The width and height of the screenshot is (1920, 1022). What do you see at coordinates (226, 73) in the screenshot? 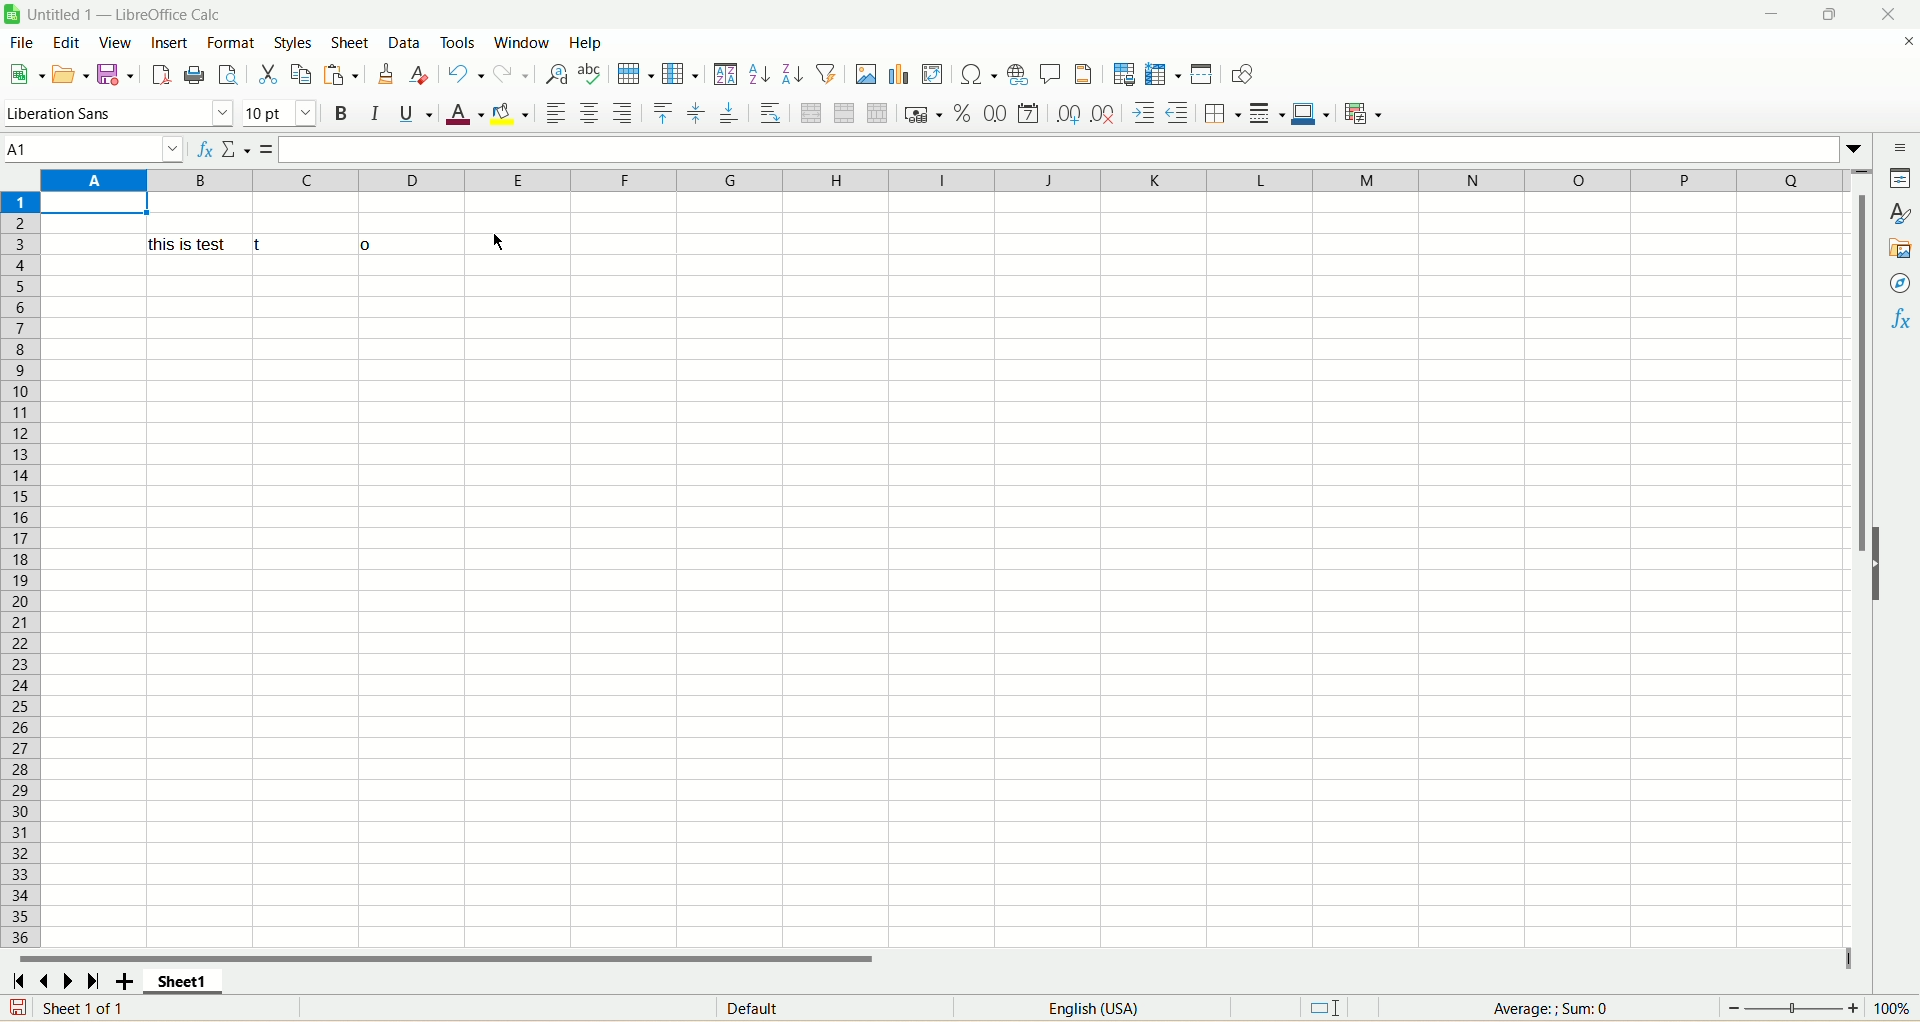
I see `print preview` at bounding box center [226, 73].